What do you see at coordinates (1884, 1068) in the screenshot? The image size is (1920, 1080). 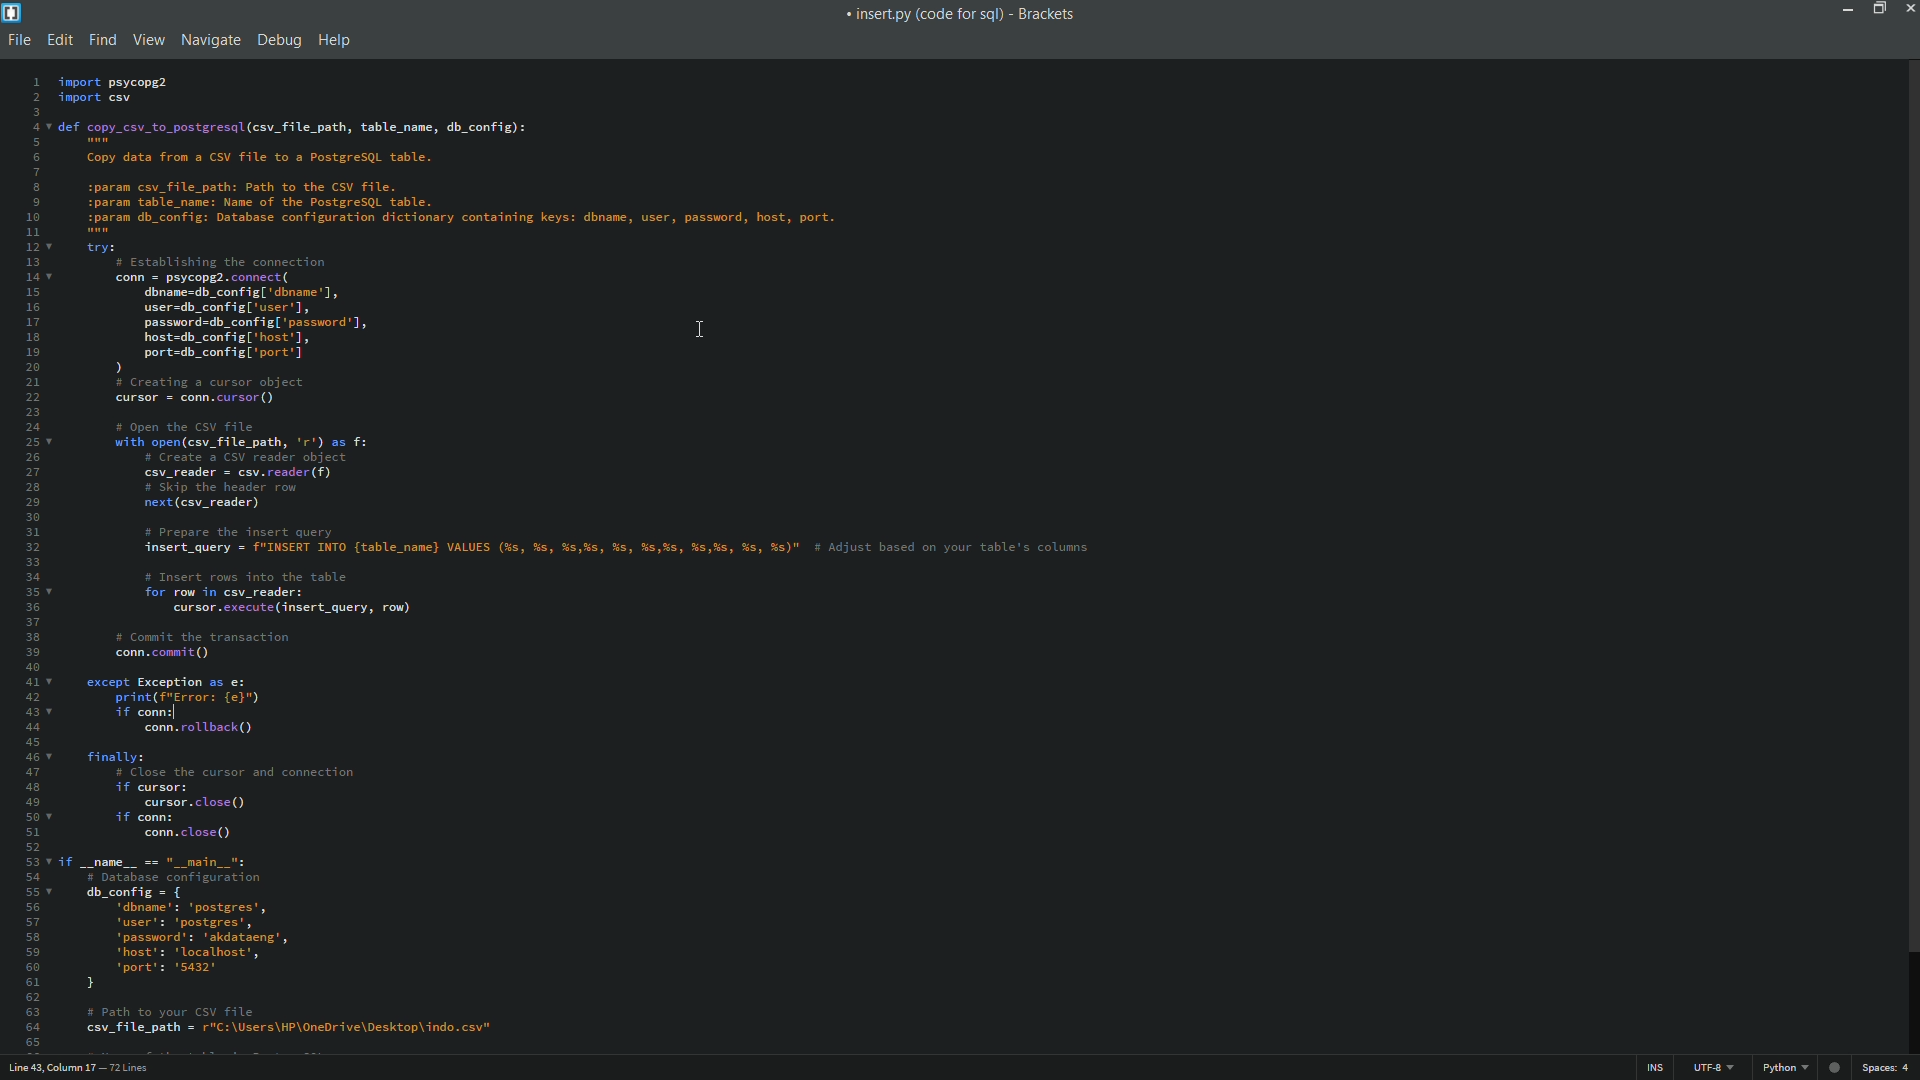 I see `space` at bounding box center [1884, 1068].